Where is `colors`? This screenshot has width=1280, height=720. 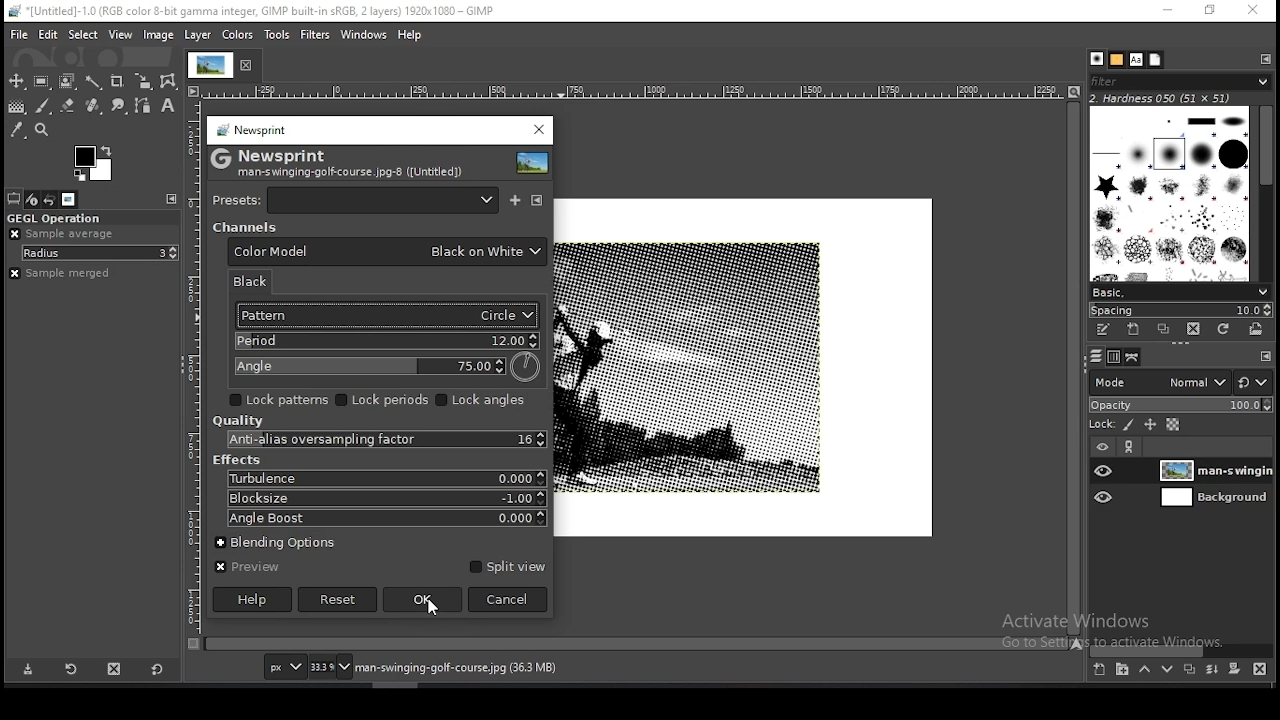 colors is located at coordinates (237, 35).